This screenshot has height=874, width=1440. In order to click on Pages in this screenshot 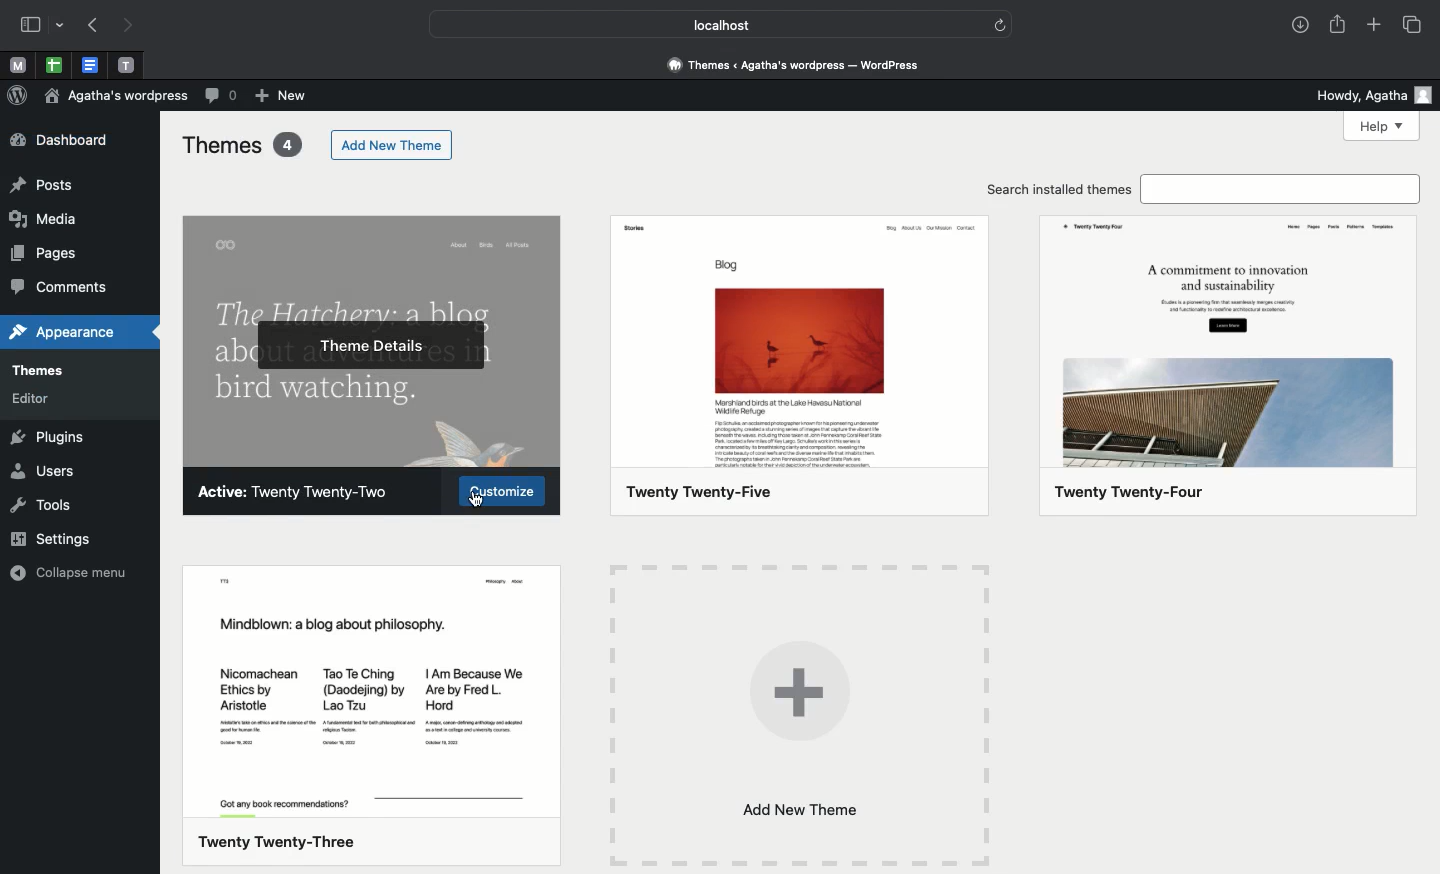, I will do `click(48, 251)`.